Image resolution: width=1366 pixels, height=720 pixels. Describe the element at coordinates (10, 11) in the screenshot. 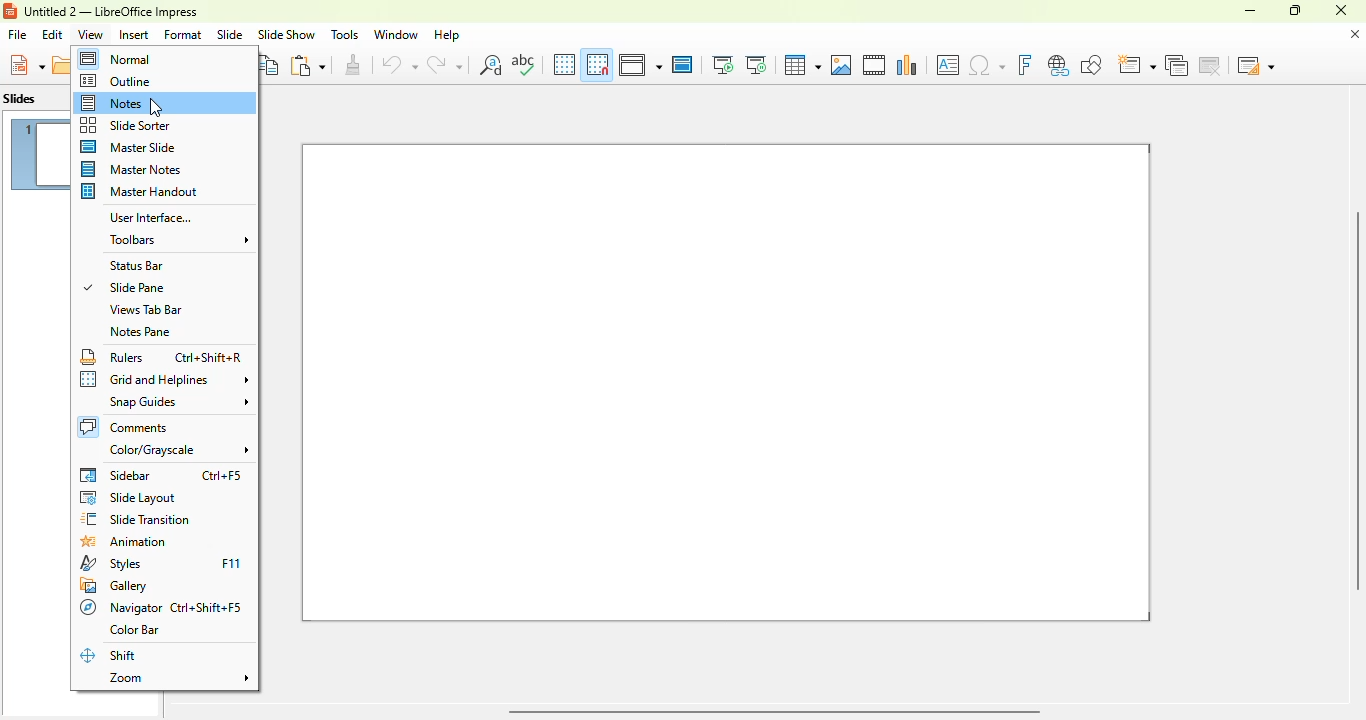

I see `logo` at that location.